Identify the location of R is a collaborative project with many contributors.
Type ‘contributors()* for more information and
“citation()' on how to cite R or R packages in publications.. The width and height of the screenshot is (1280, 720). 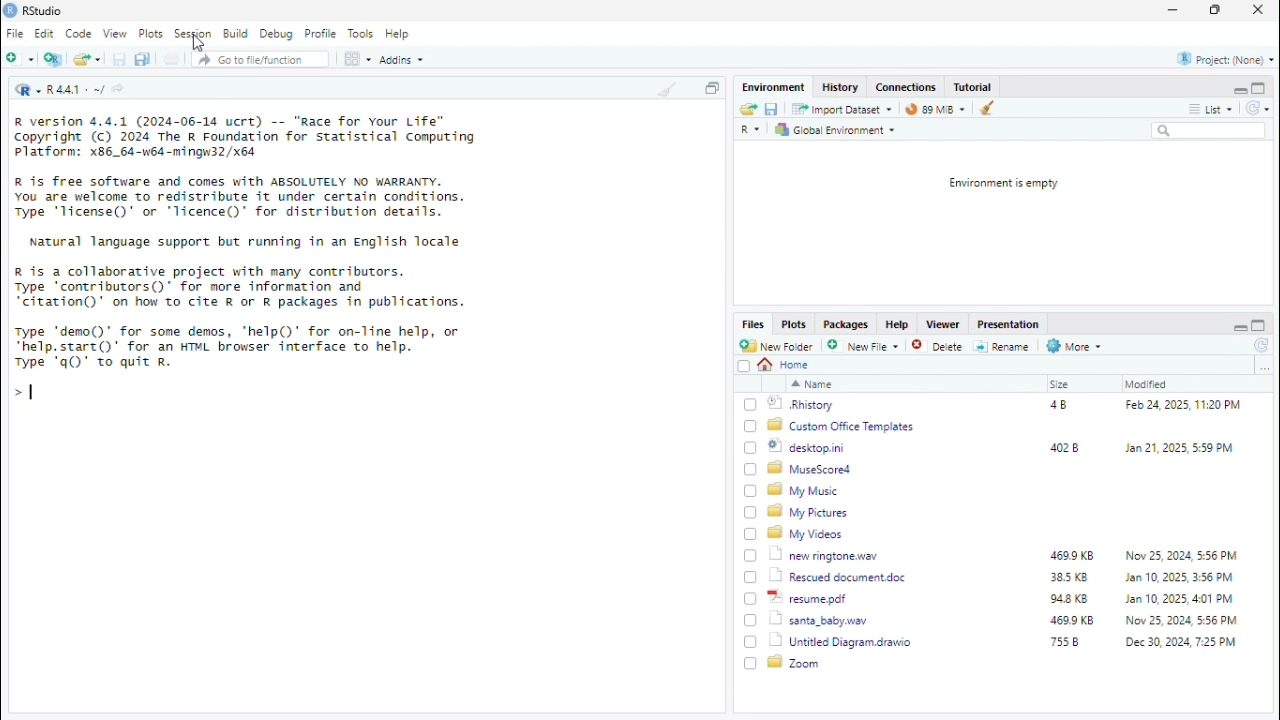
(240, 288).